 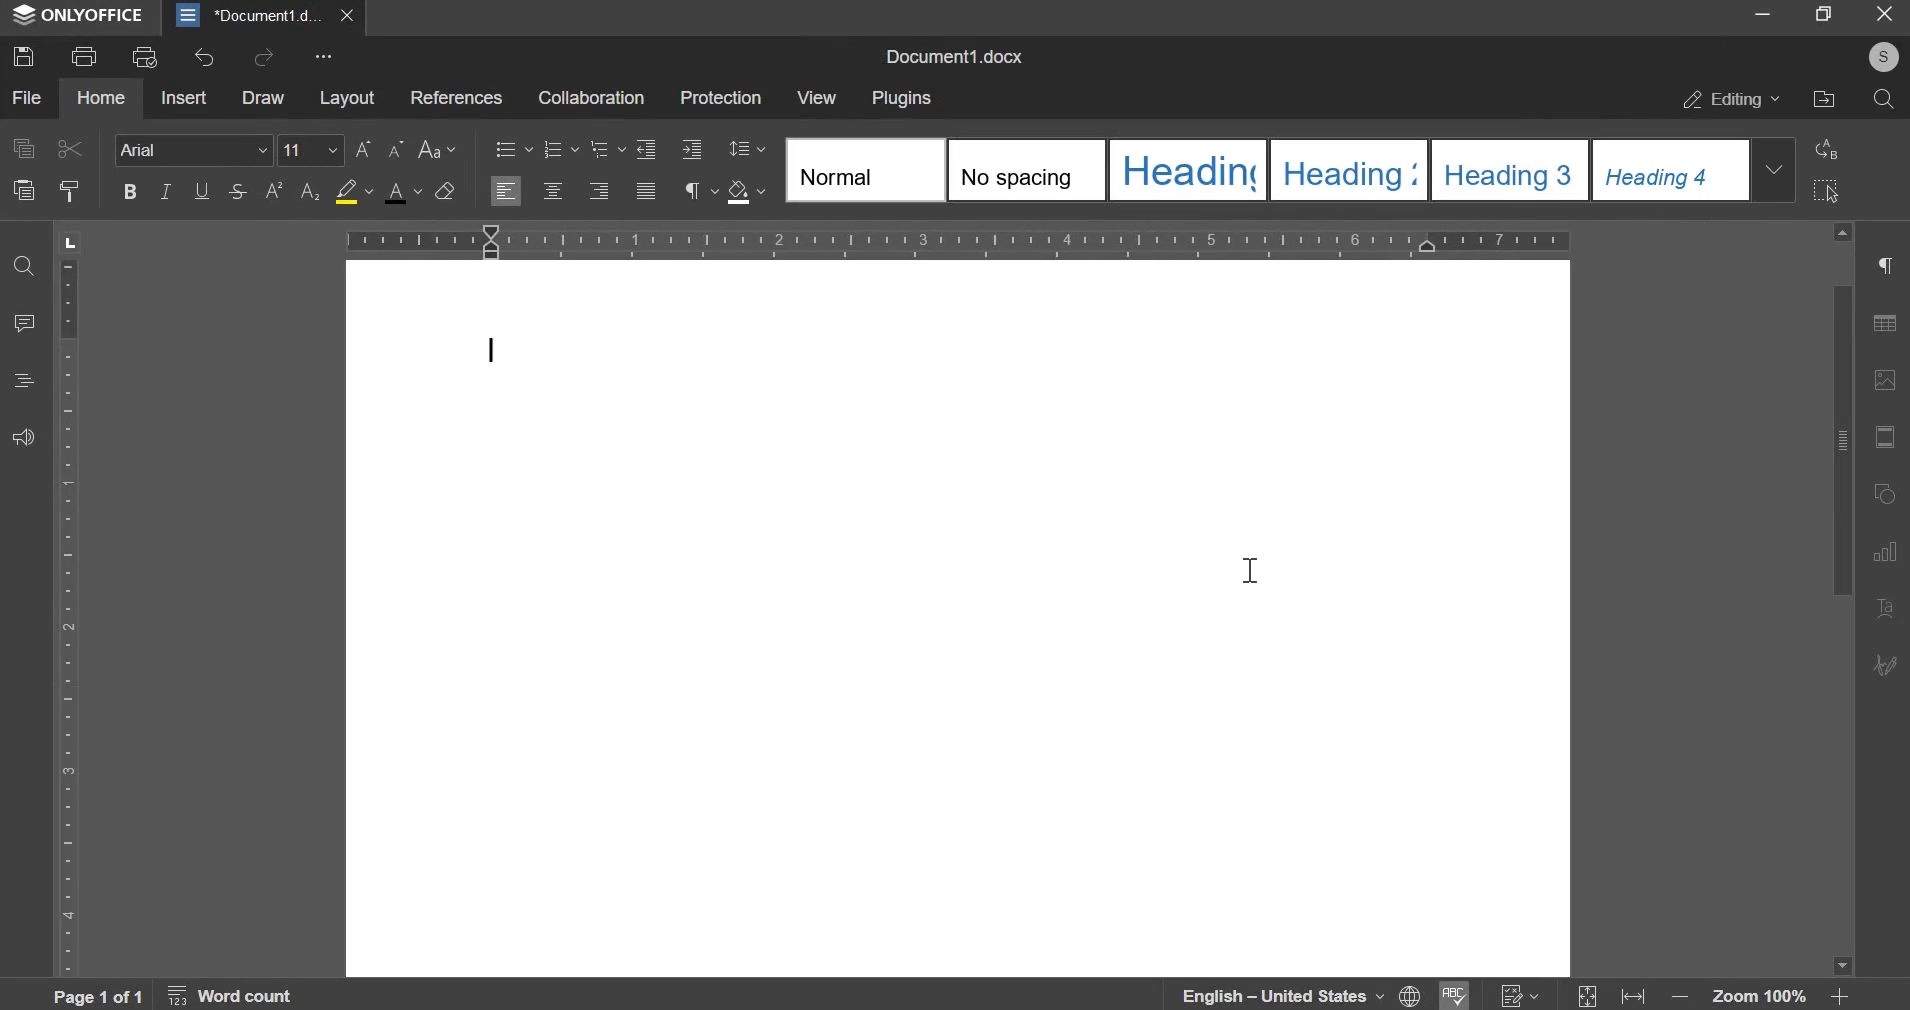 What do you see at coordinates (222, 993) in the screenshot?
I see `Word count` at bounding box center [222, 993].